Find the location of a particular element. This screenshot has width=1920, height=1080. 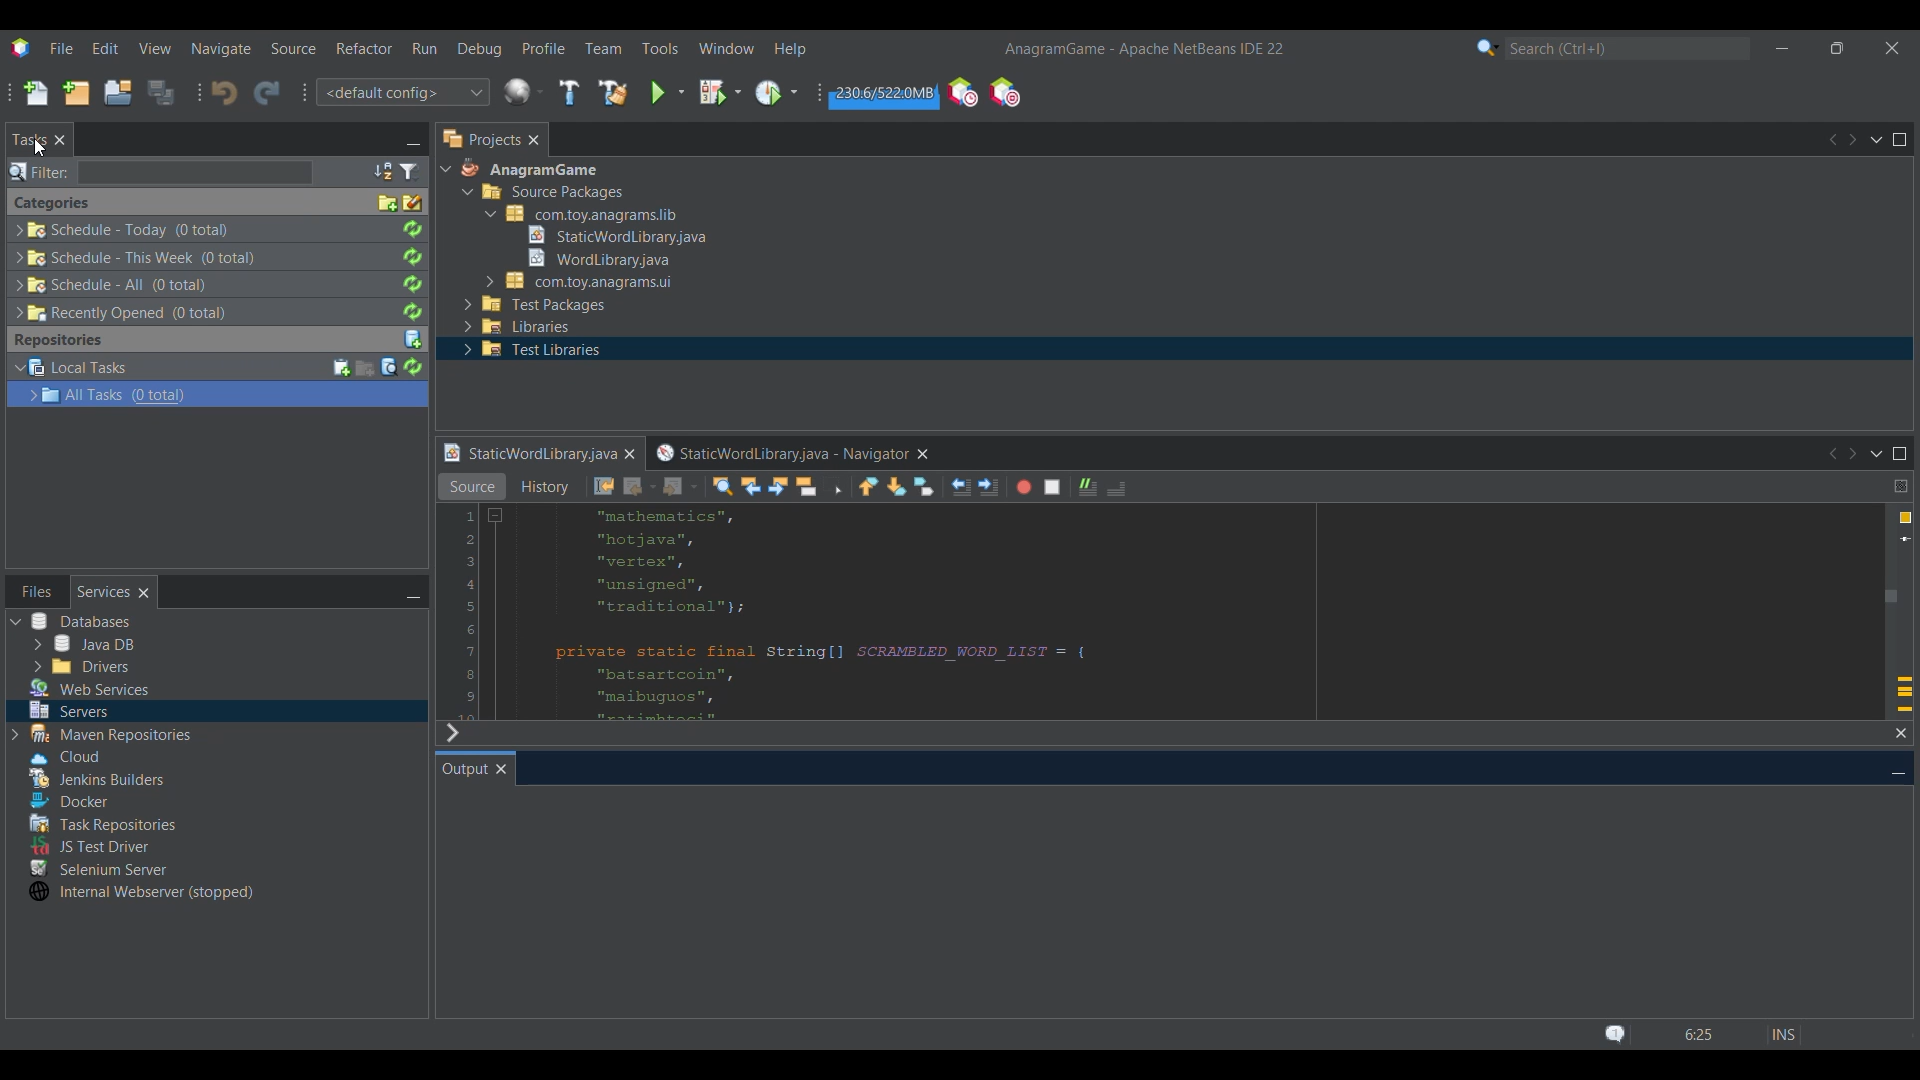

Open project is located at coordinates (117, 93).